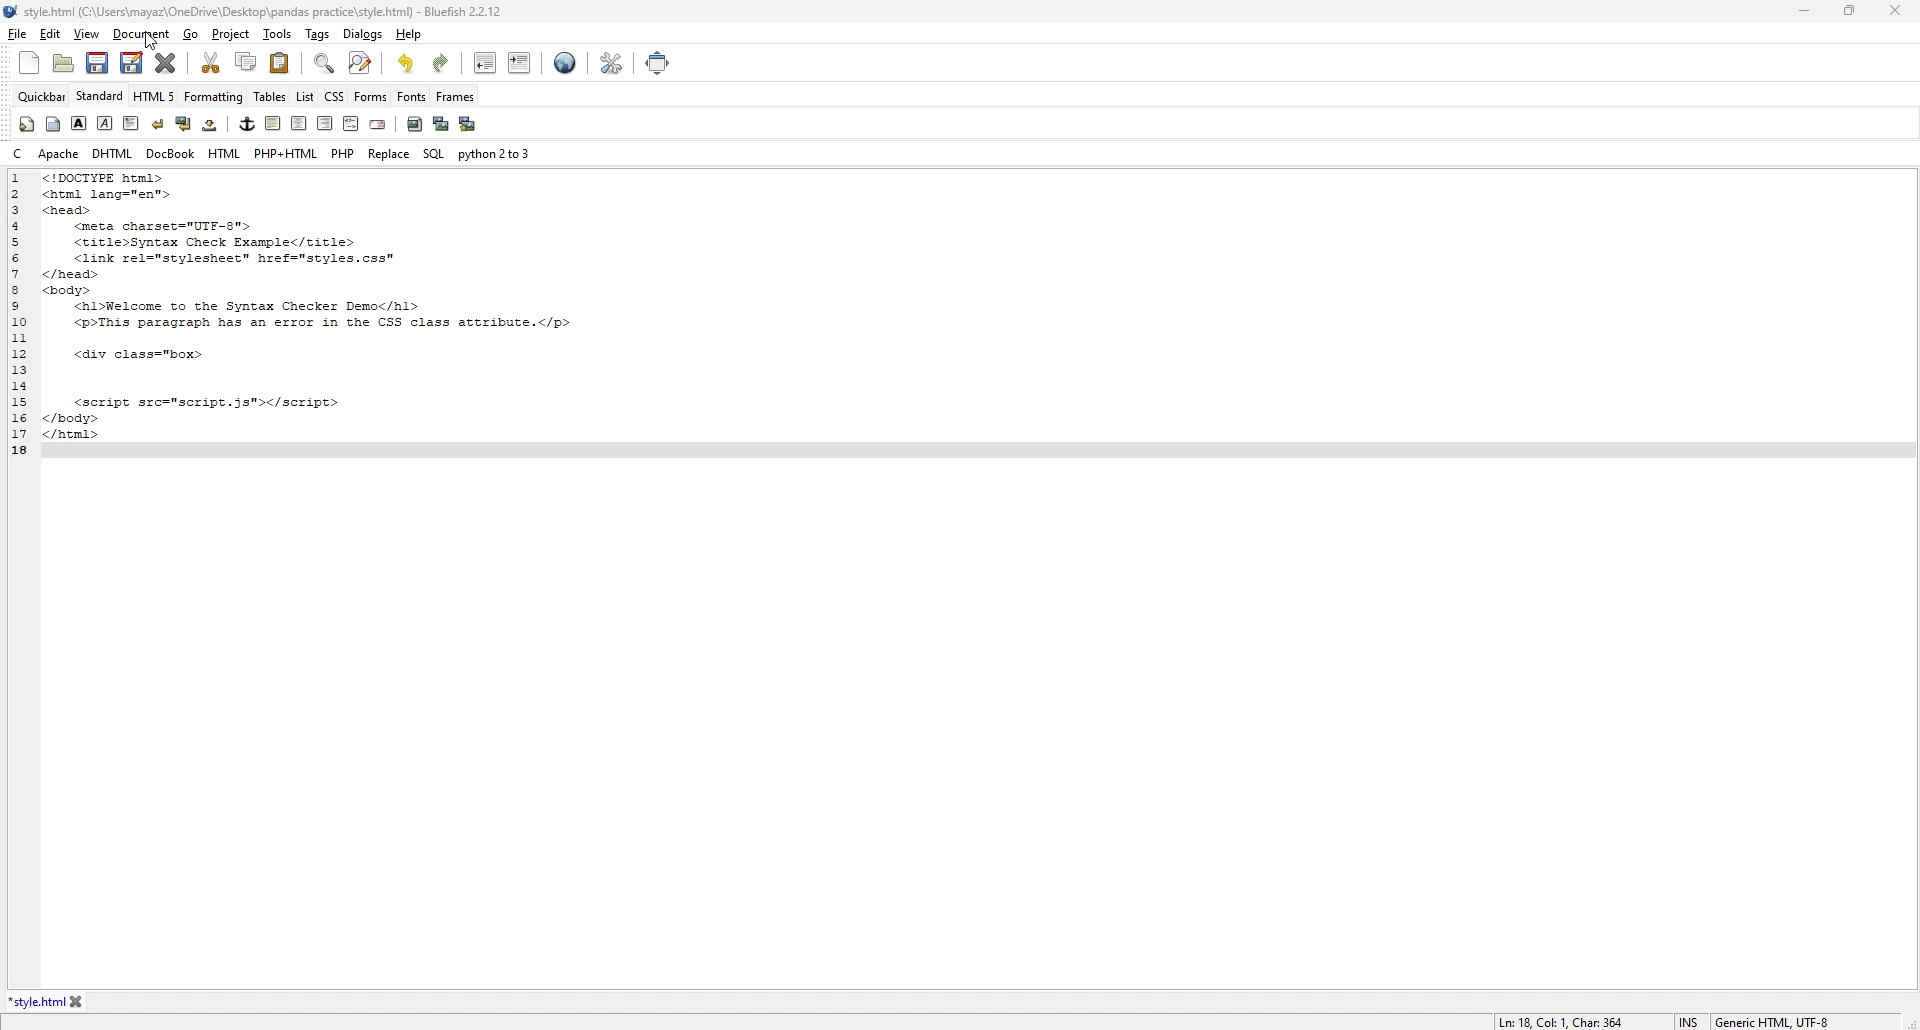 This screenshot has height=1030, width=1920. What do you see at coordinates (53, 125) in the screenshot?
I see `body` at bounding box center [53, 125].